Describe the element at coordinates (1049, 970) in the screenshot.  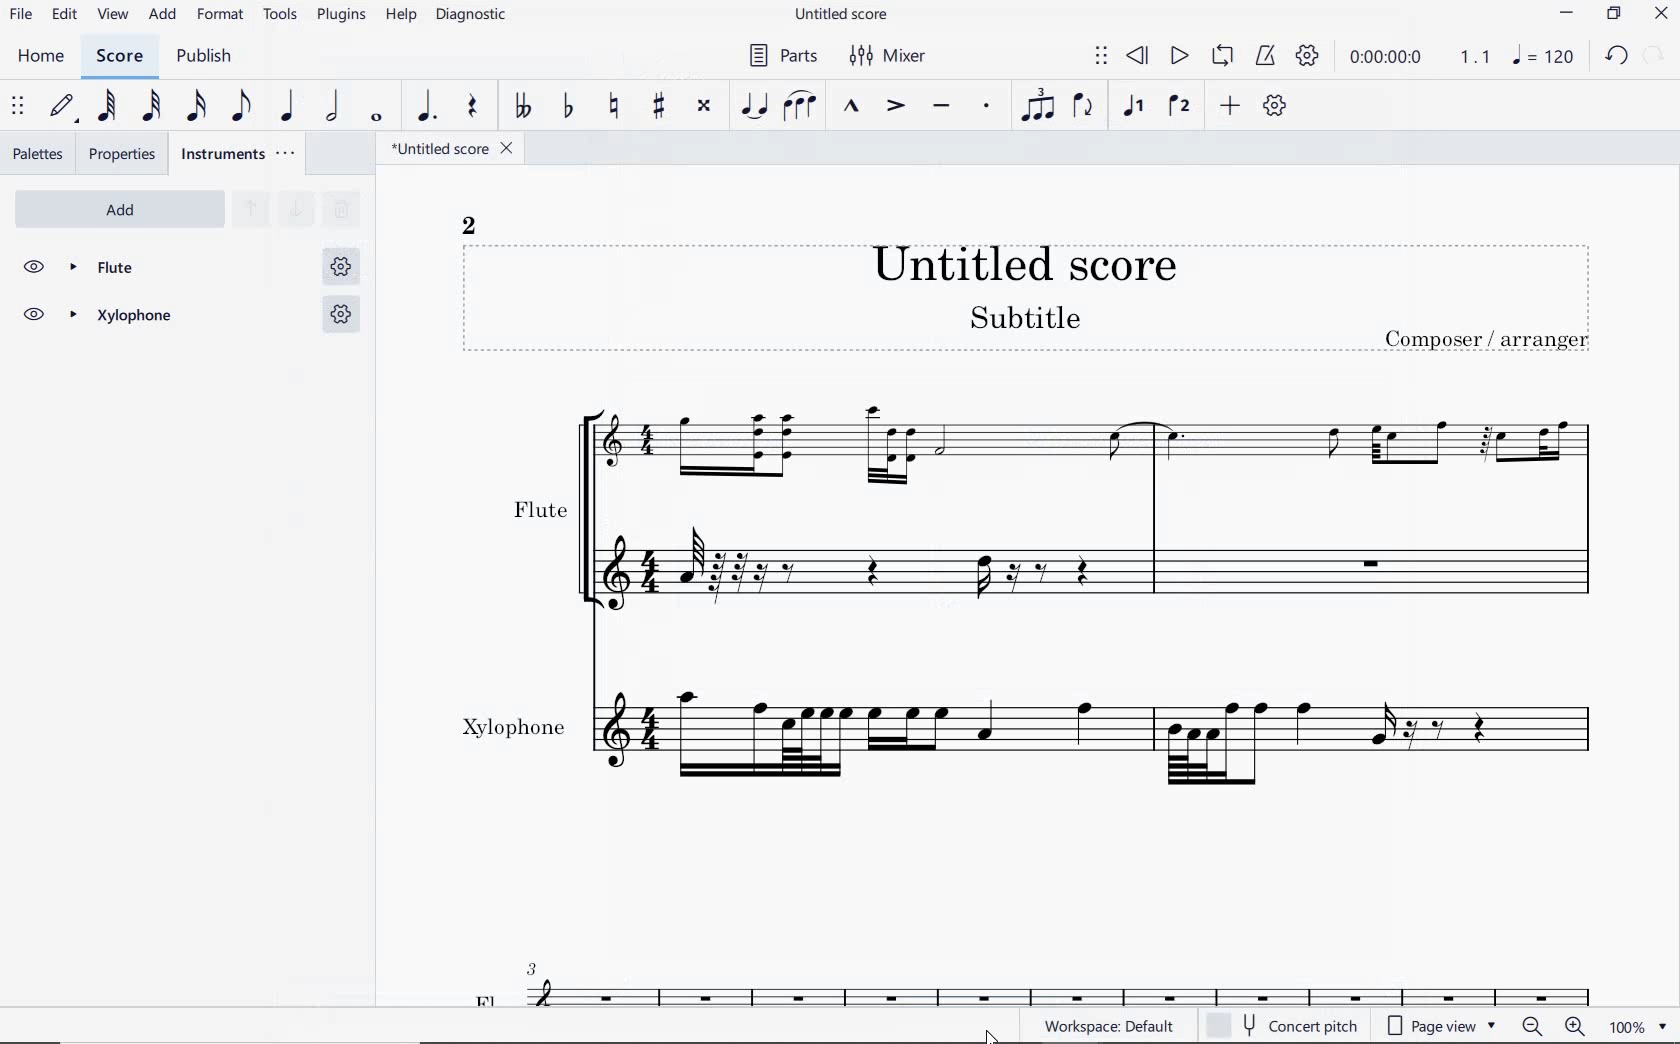
I see `Fl.` at that location.